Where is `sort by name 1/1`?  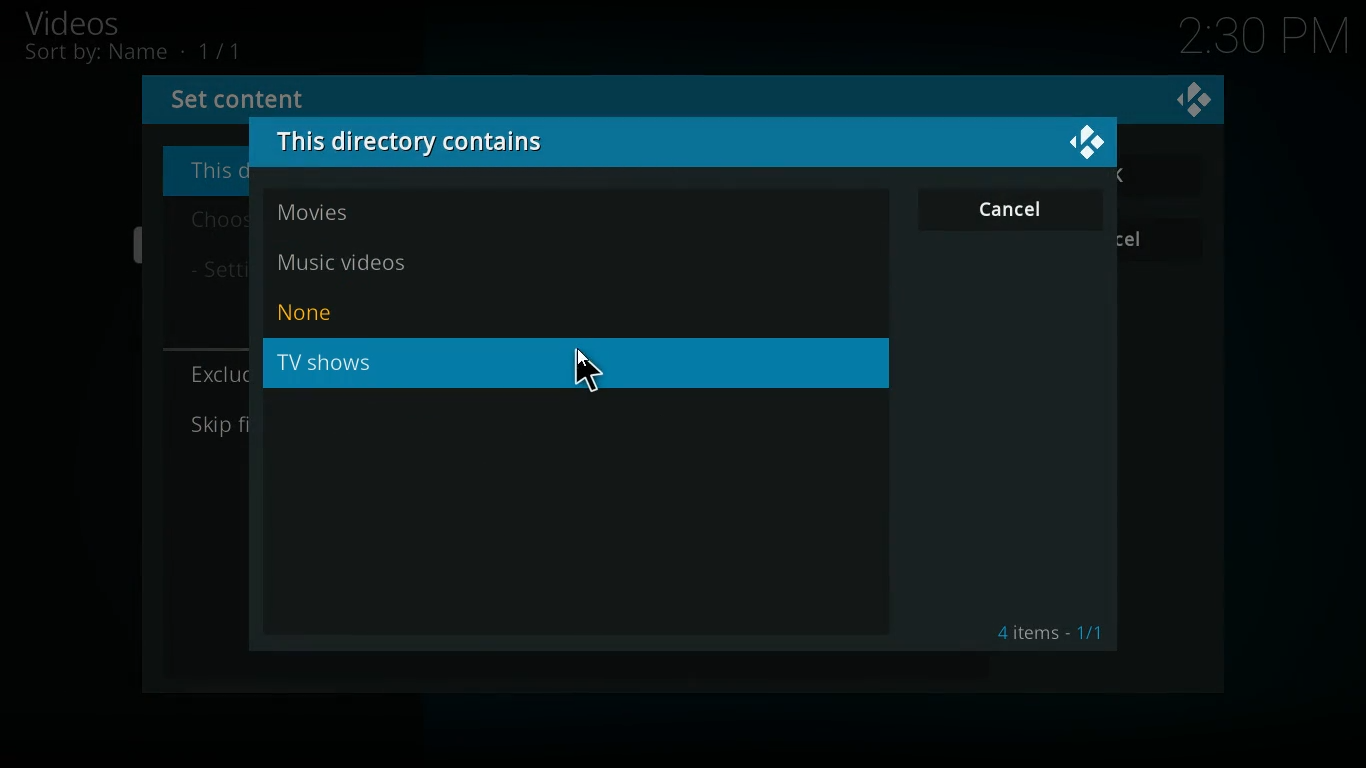 sort by name 1/1 is located at coordinates (133, 53).